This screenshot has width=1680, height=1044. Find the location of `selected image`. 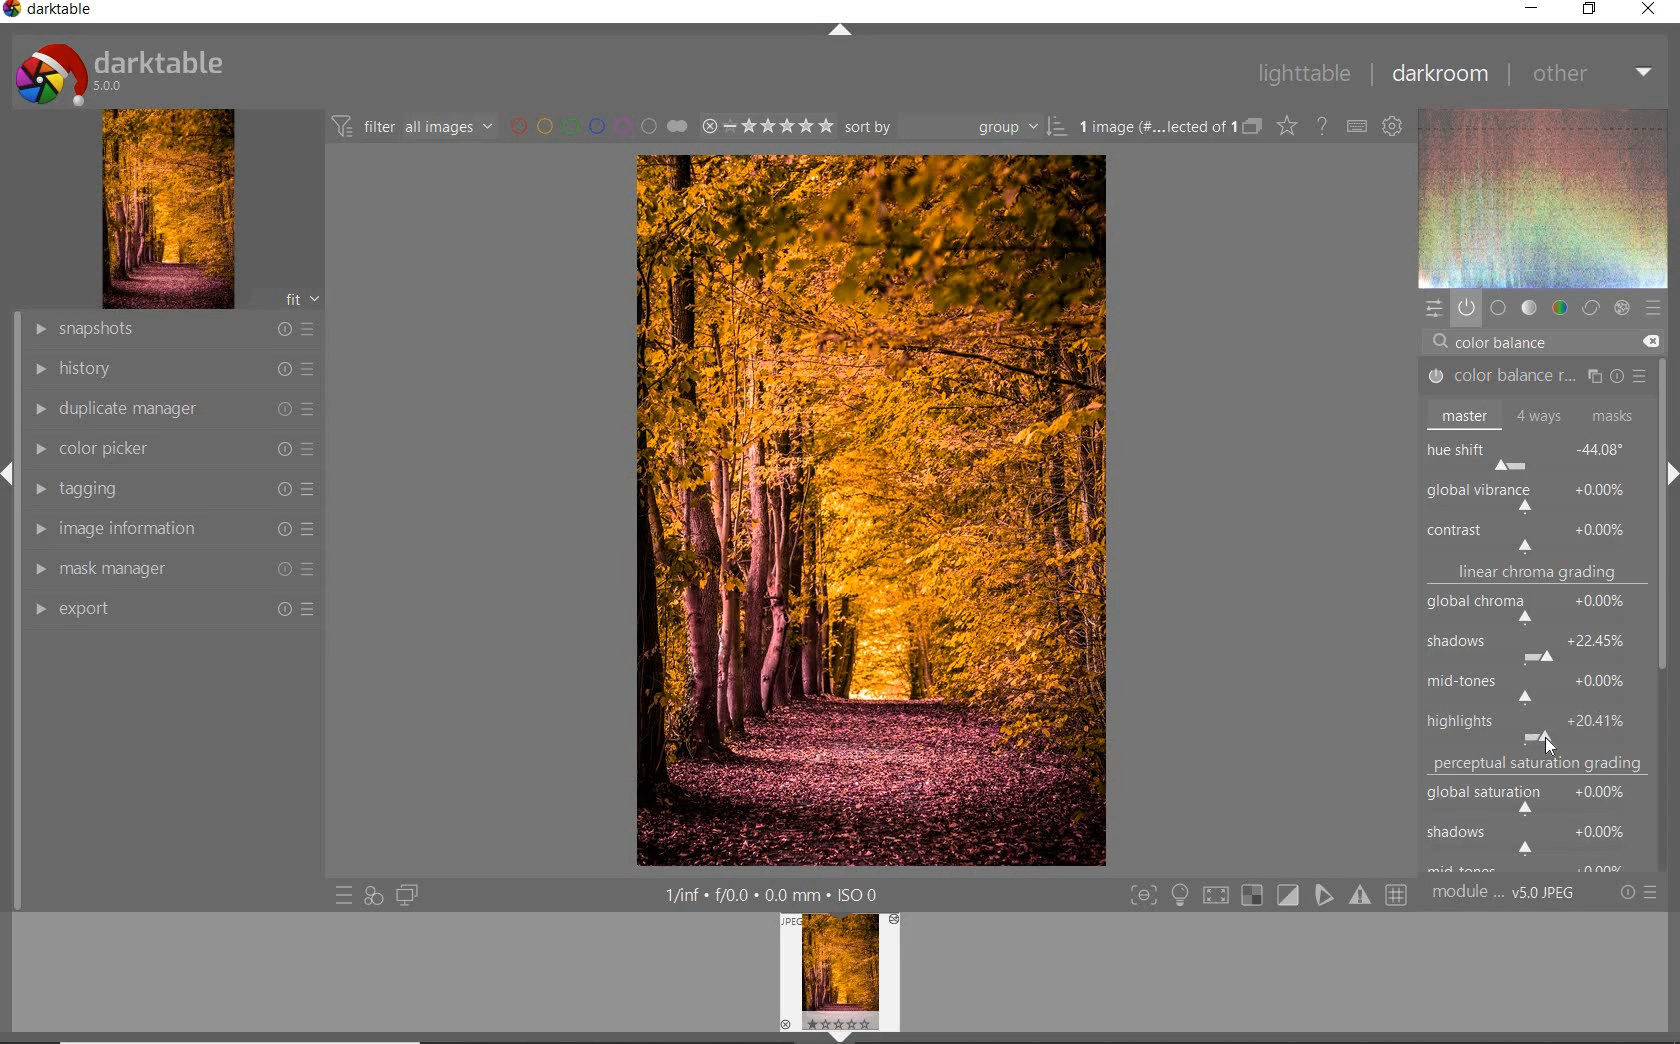

selected image is located at coordinates (870, 511).